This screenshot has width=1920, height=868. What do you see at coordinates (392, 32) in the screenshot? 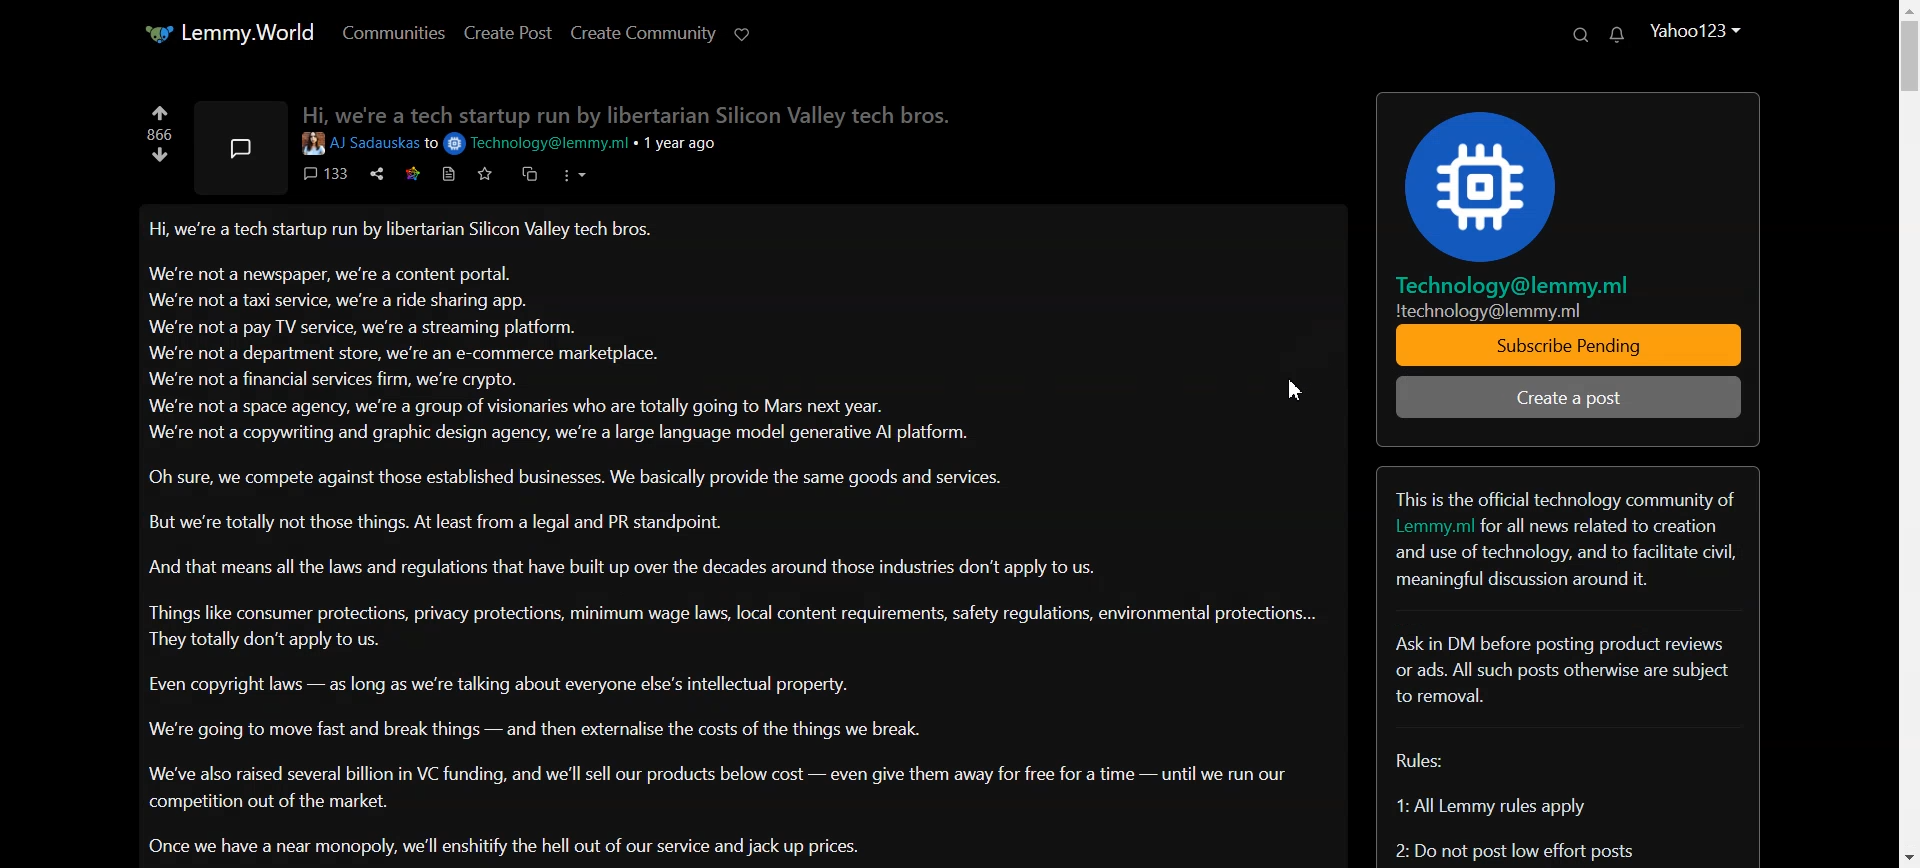
I see `Communities` at bounding box center [392, 32].